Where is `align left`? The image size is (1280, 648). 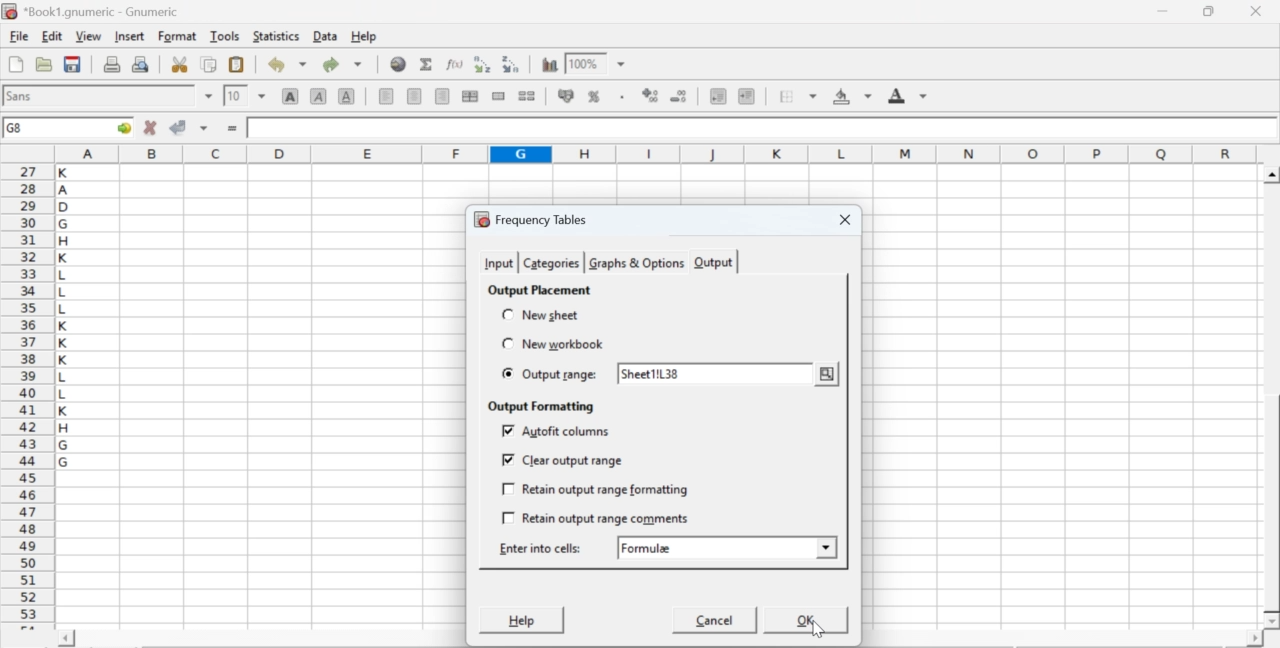
align left is located at coordinates (386, 94).